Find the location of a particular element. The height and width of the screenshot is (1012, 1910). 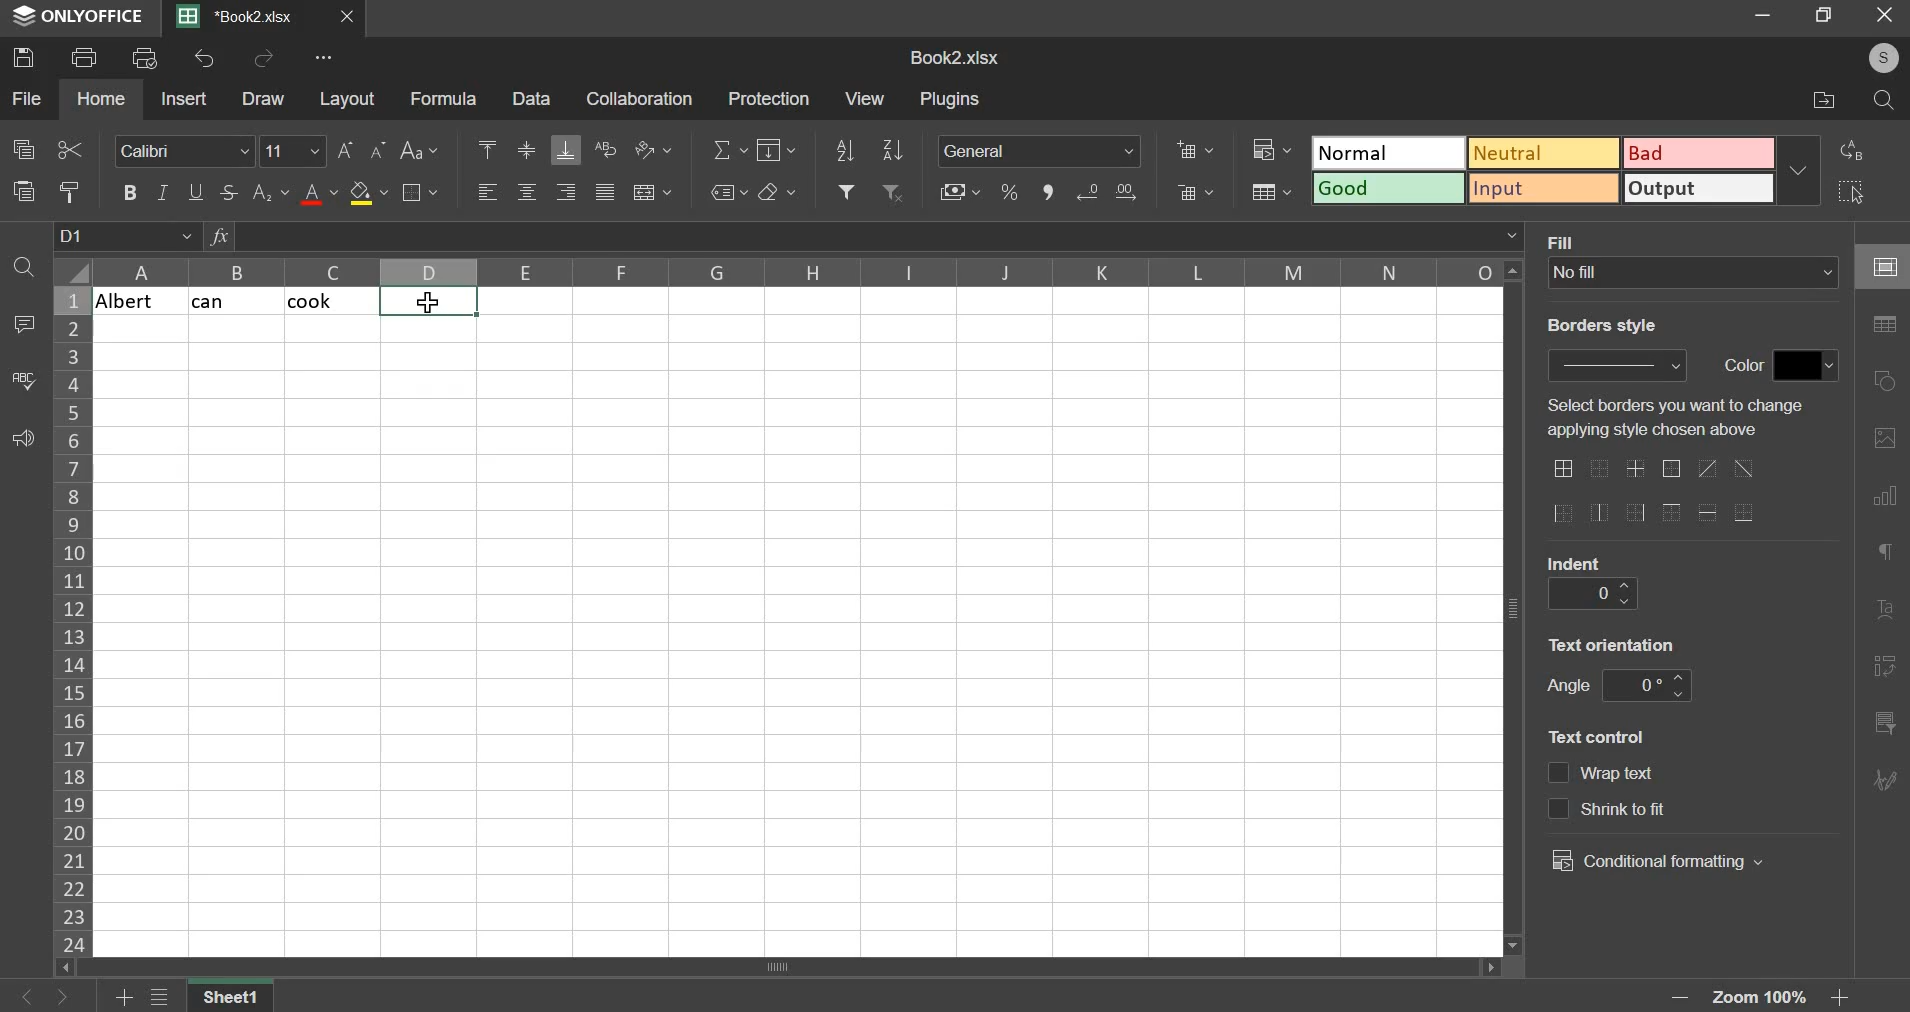

border options is located at coordinates (1662, 492).